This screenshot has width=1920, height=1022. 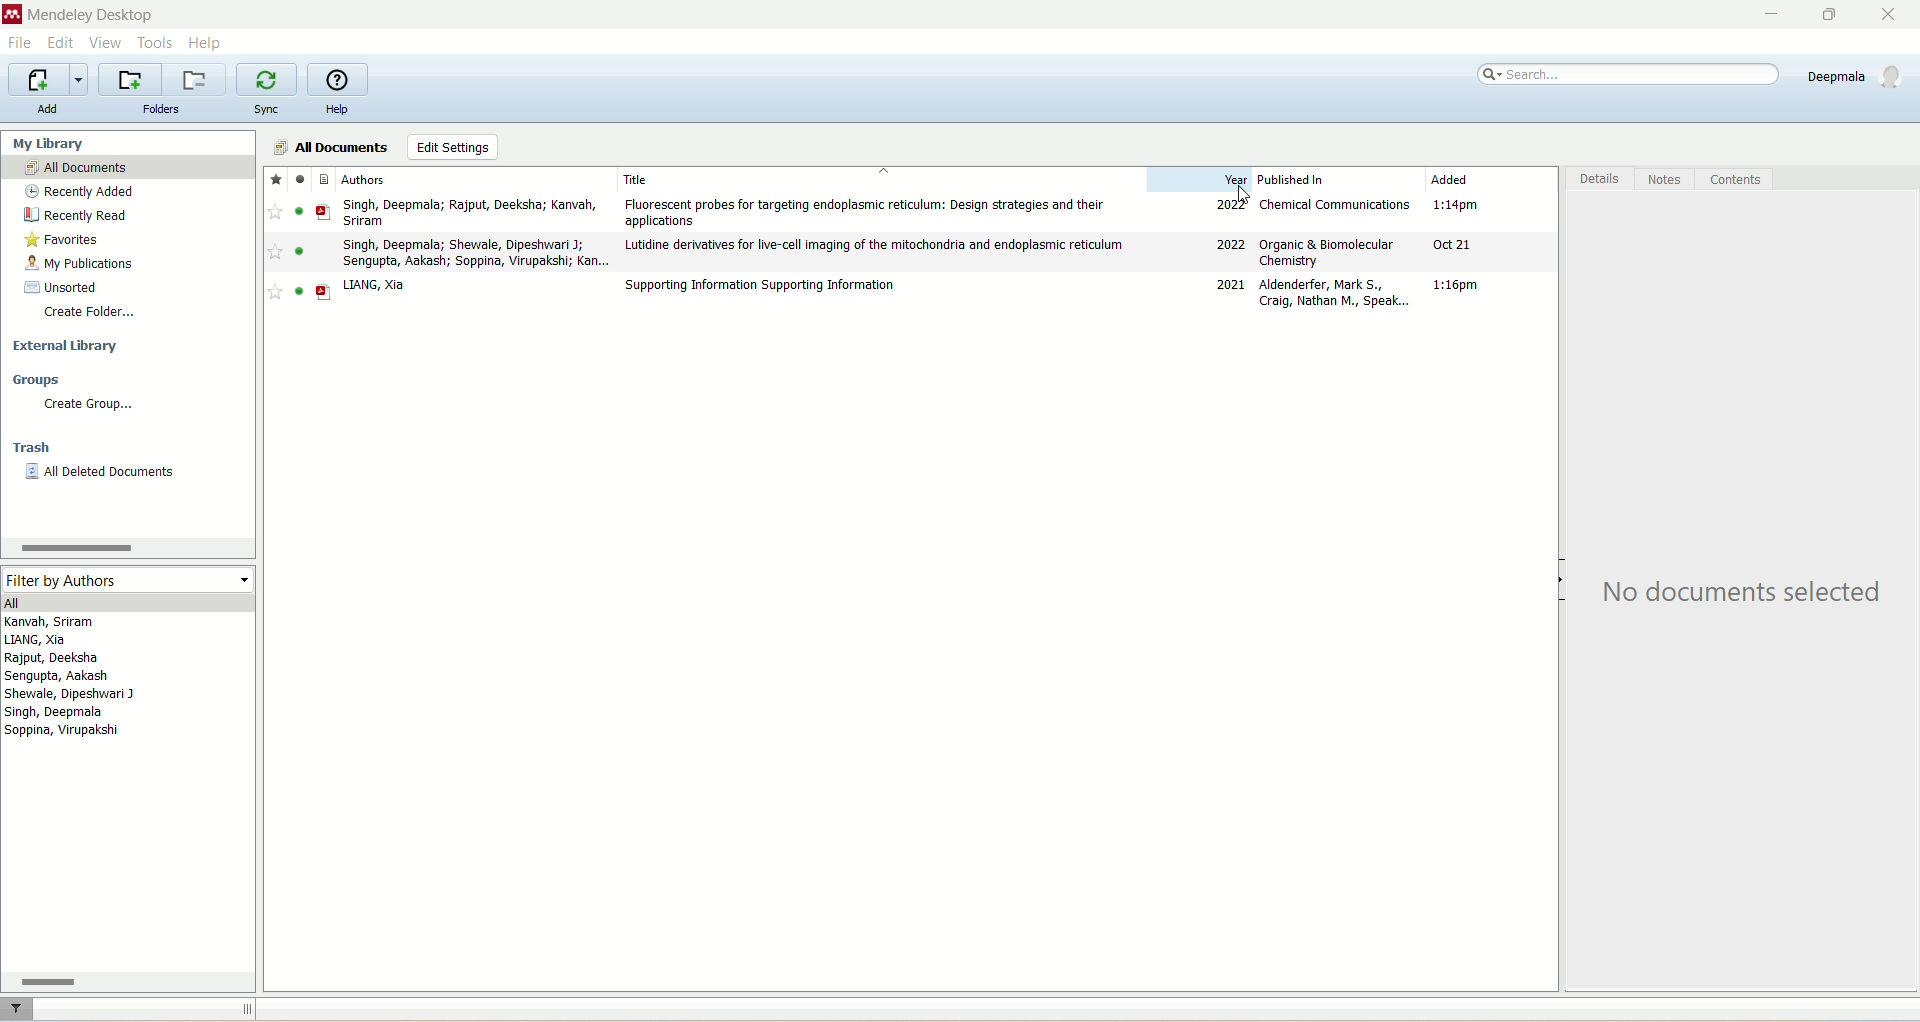 What do you see at coordinates (37, 380) in the screenshot?
I see `groups` at bounding box center [37, 380].